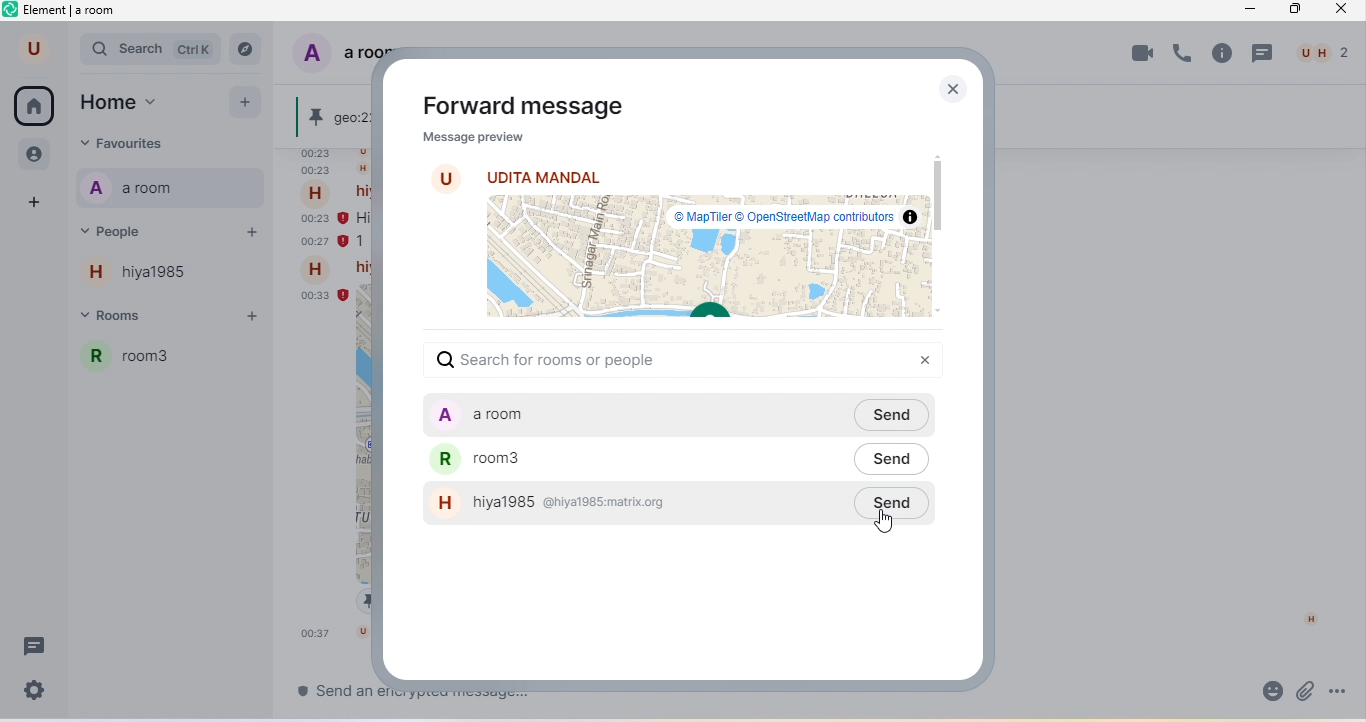 The width and height of the screenshot is (1366, 722). What do you see at coordinates (522, 106) in the screenshot?
I see `forward message` at bounding box center [522, 106].